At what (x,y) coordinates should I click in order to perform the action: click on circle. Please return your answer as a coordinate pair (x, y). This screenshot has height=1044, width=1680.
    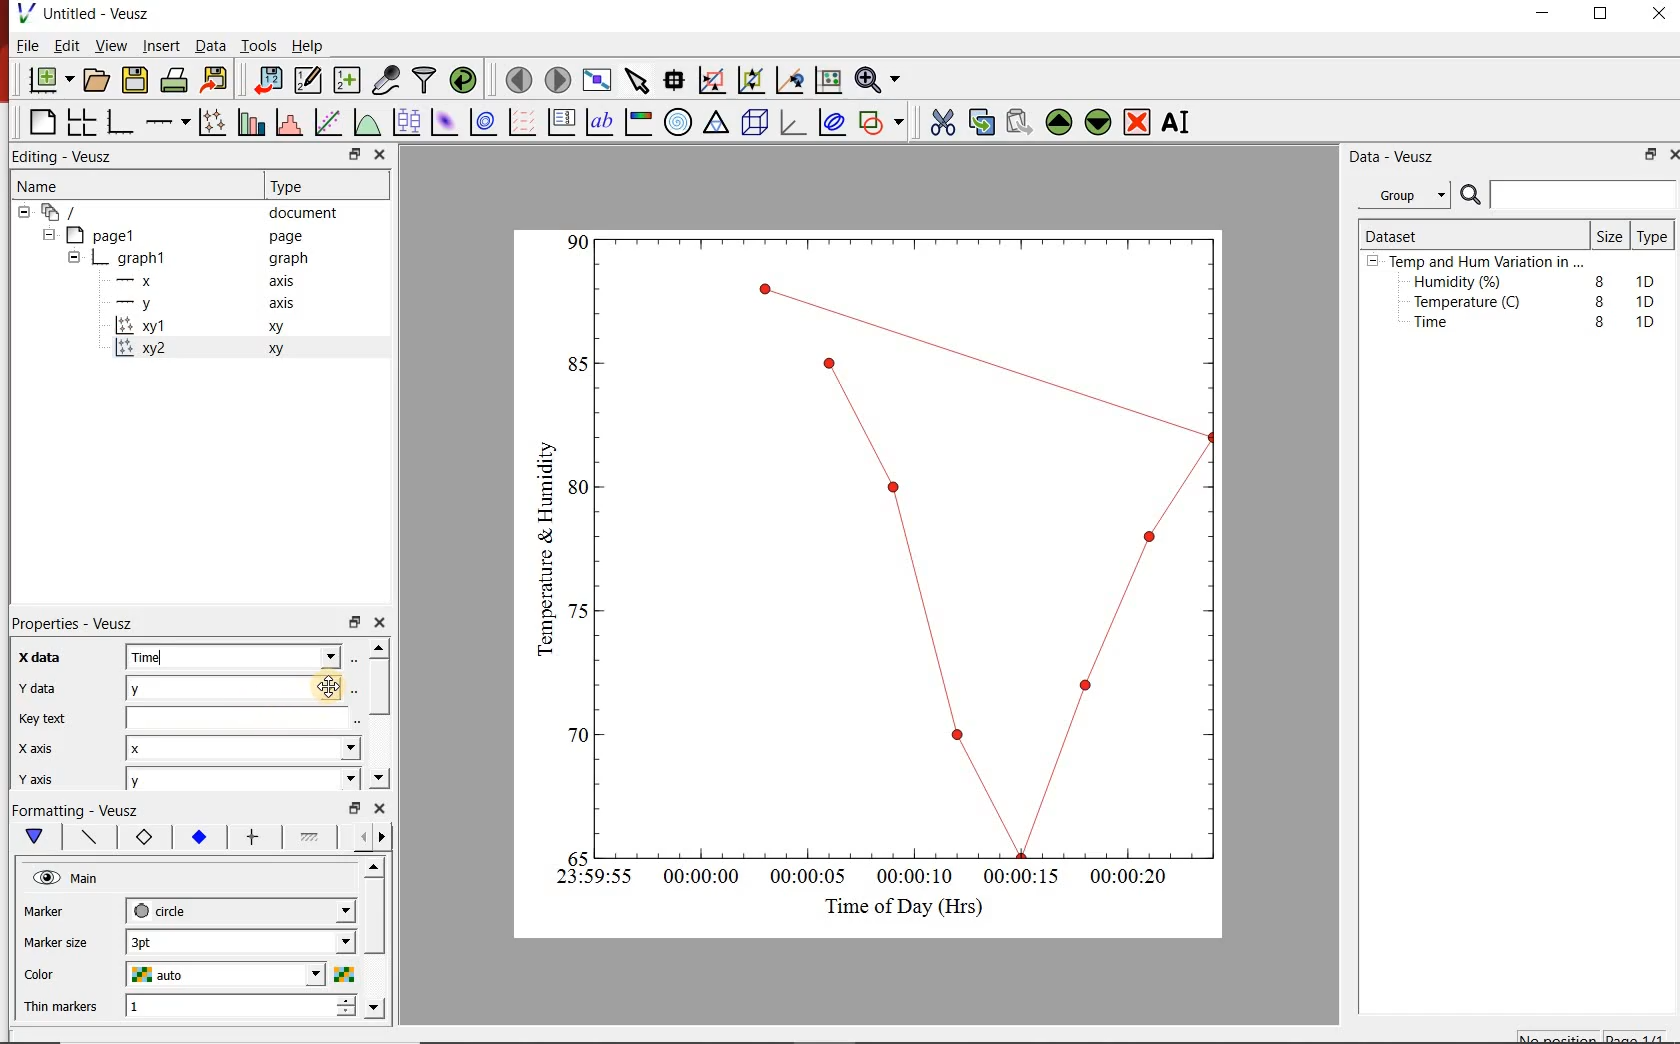
    Looking at the image, I should click on (163, 910).